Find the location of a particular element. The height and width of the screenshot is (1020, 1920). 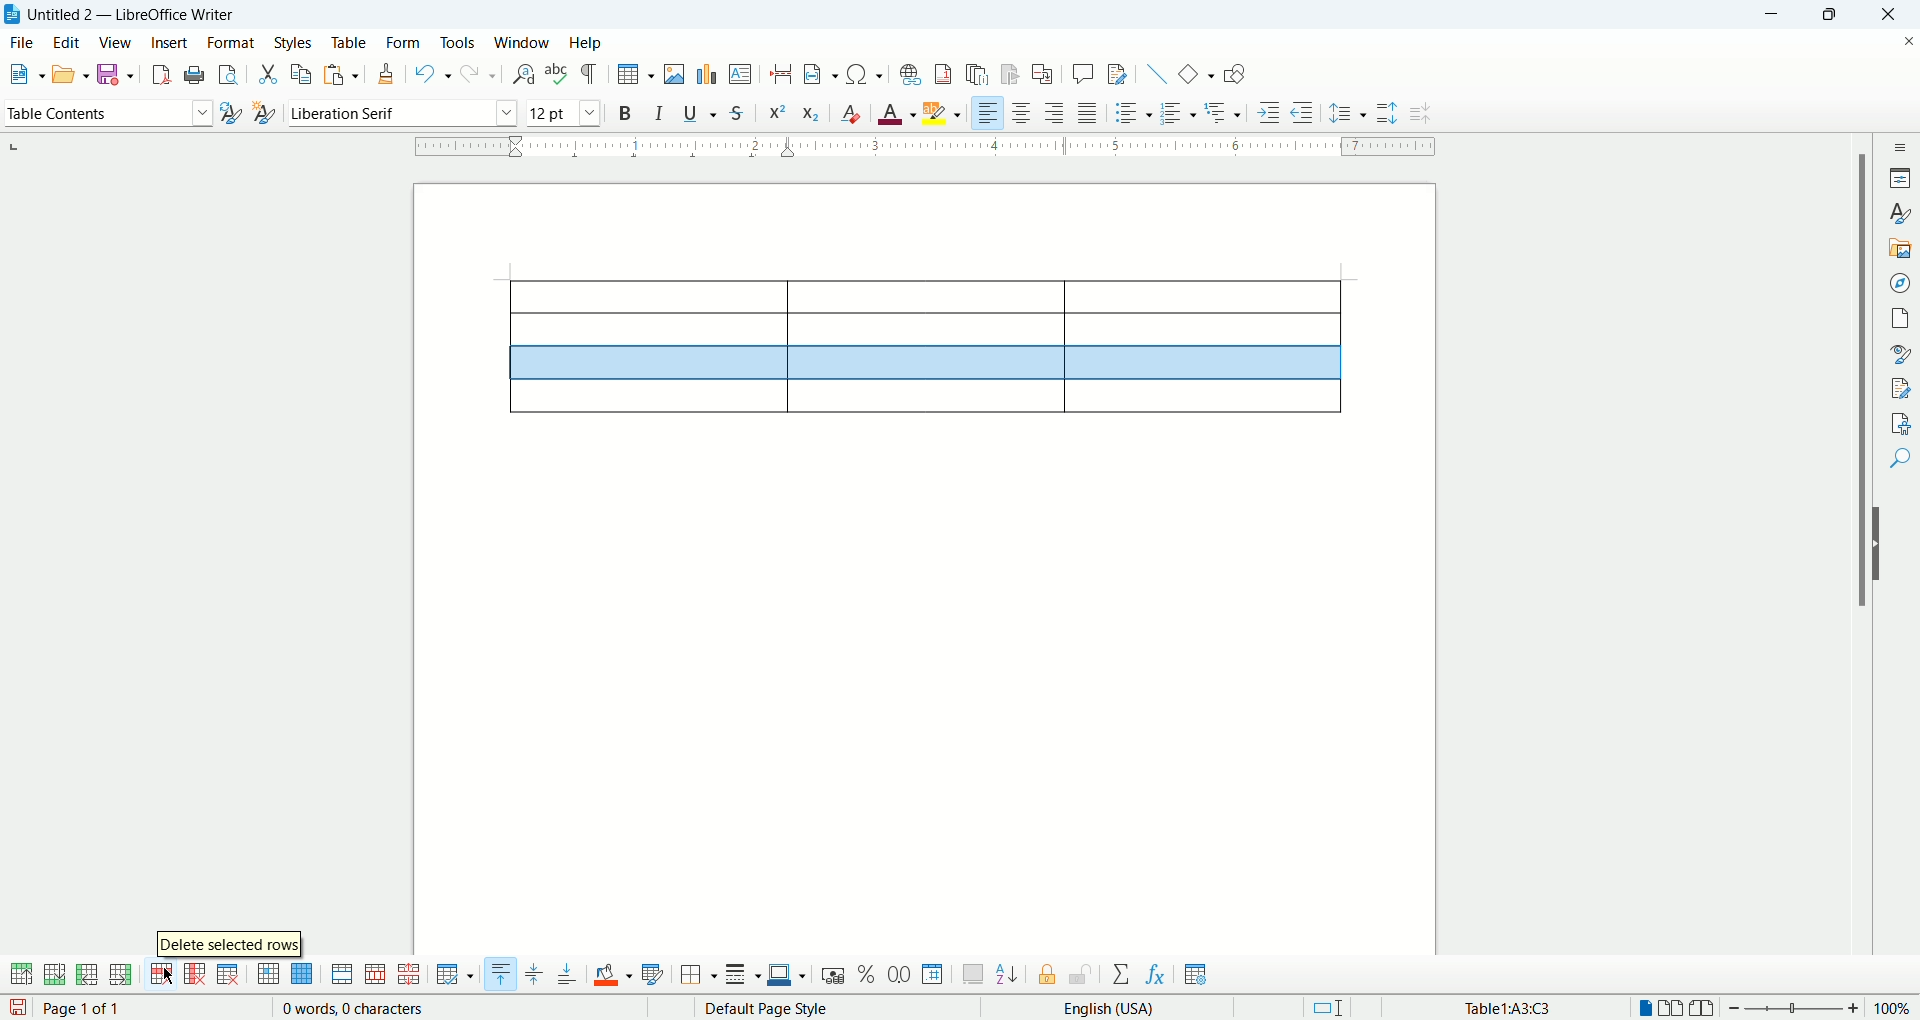

sum is located at coordinates (1122, 974).